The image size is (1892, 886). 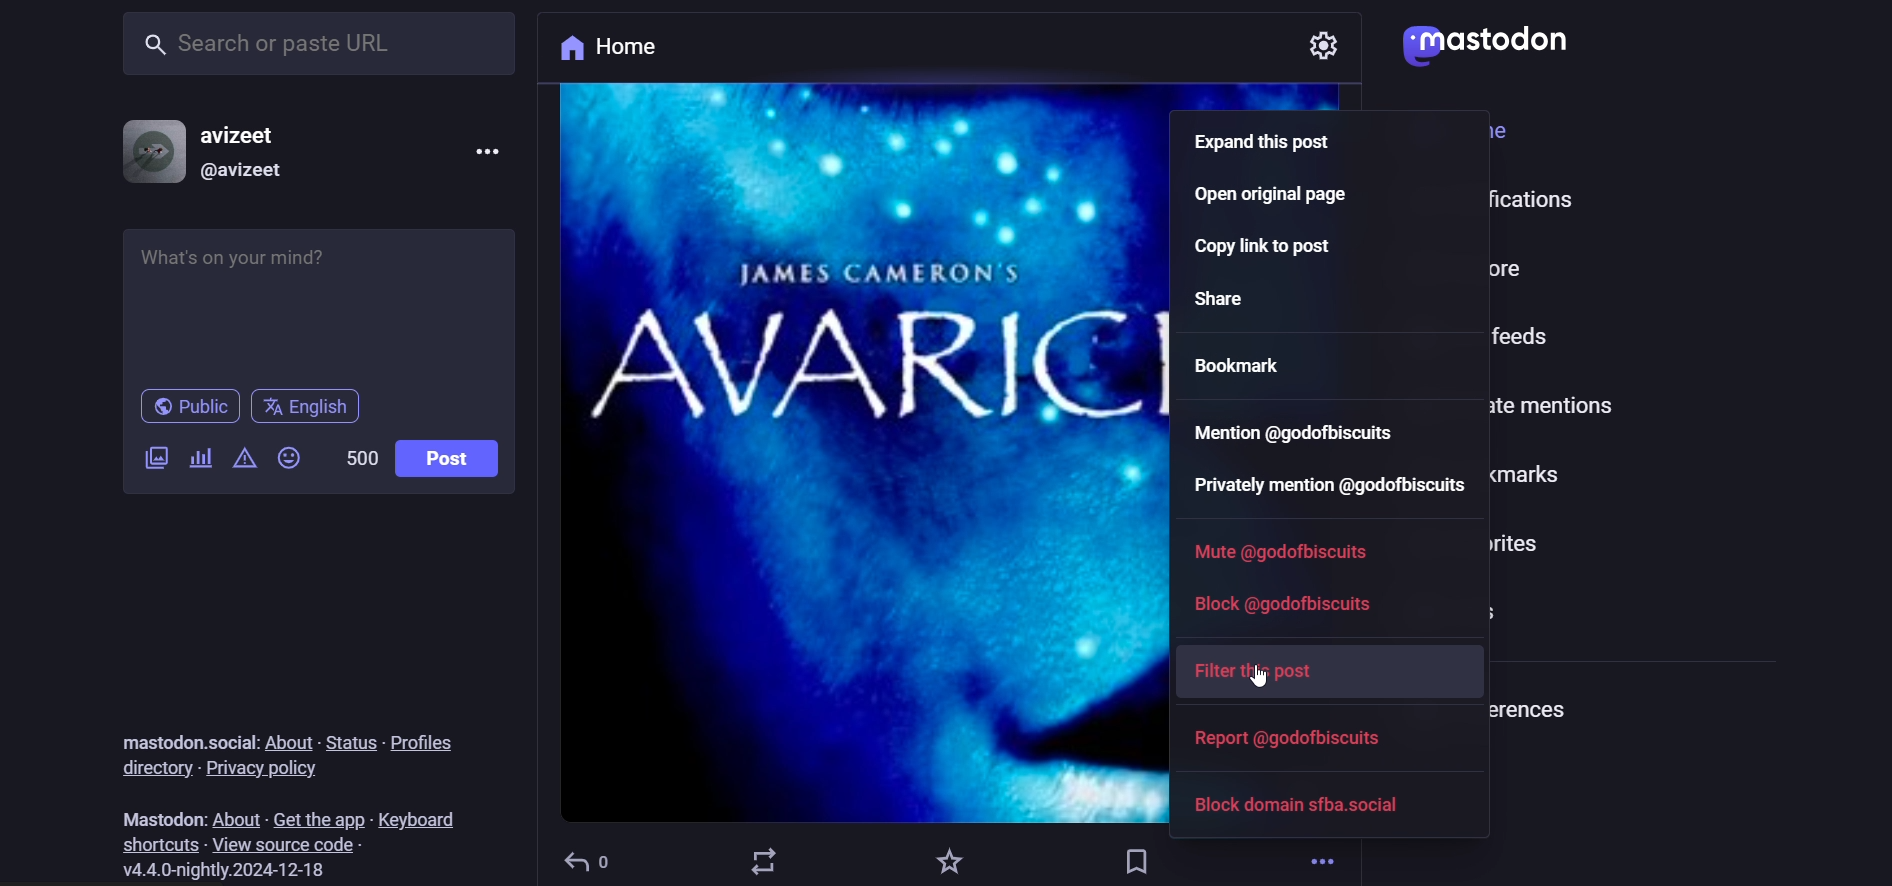 I want to click on home, so click(x=620, y=49).